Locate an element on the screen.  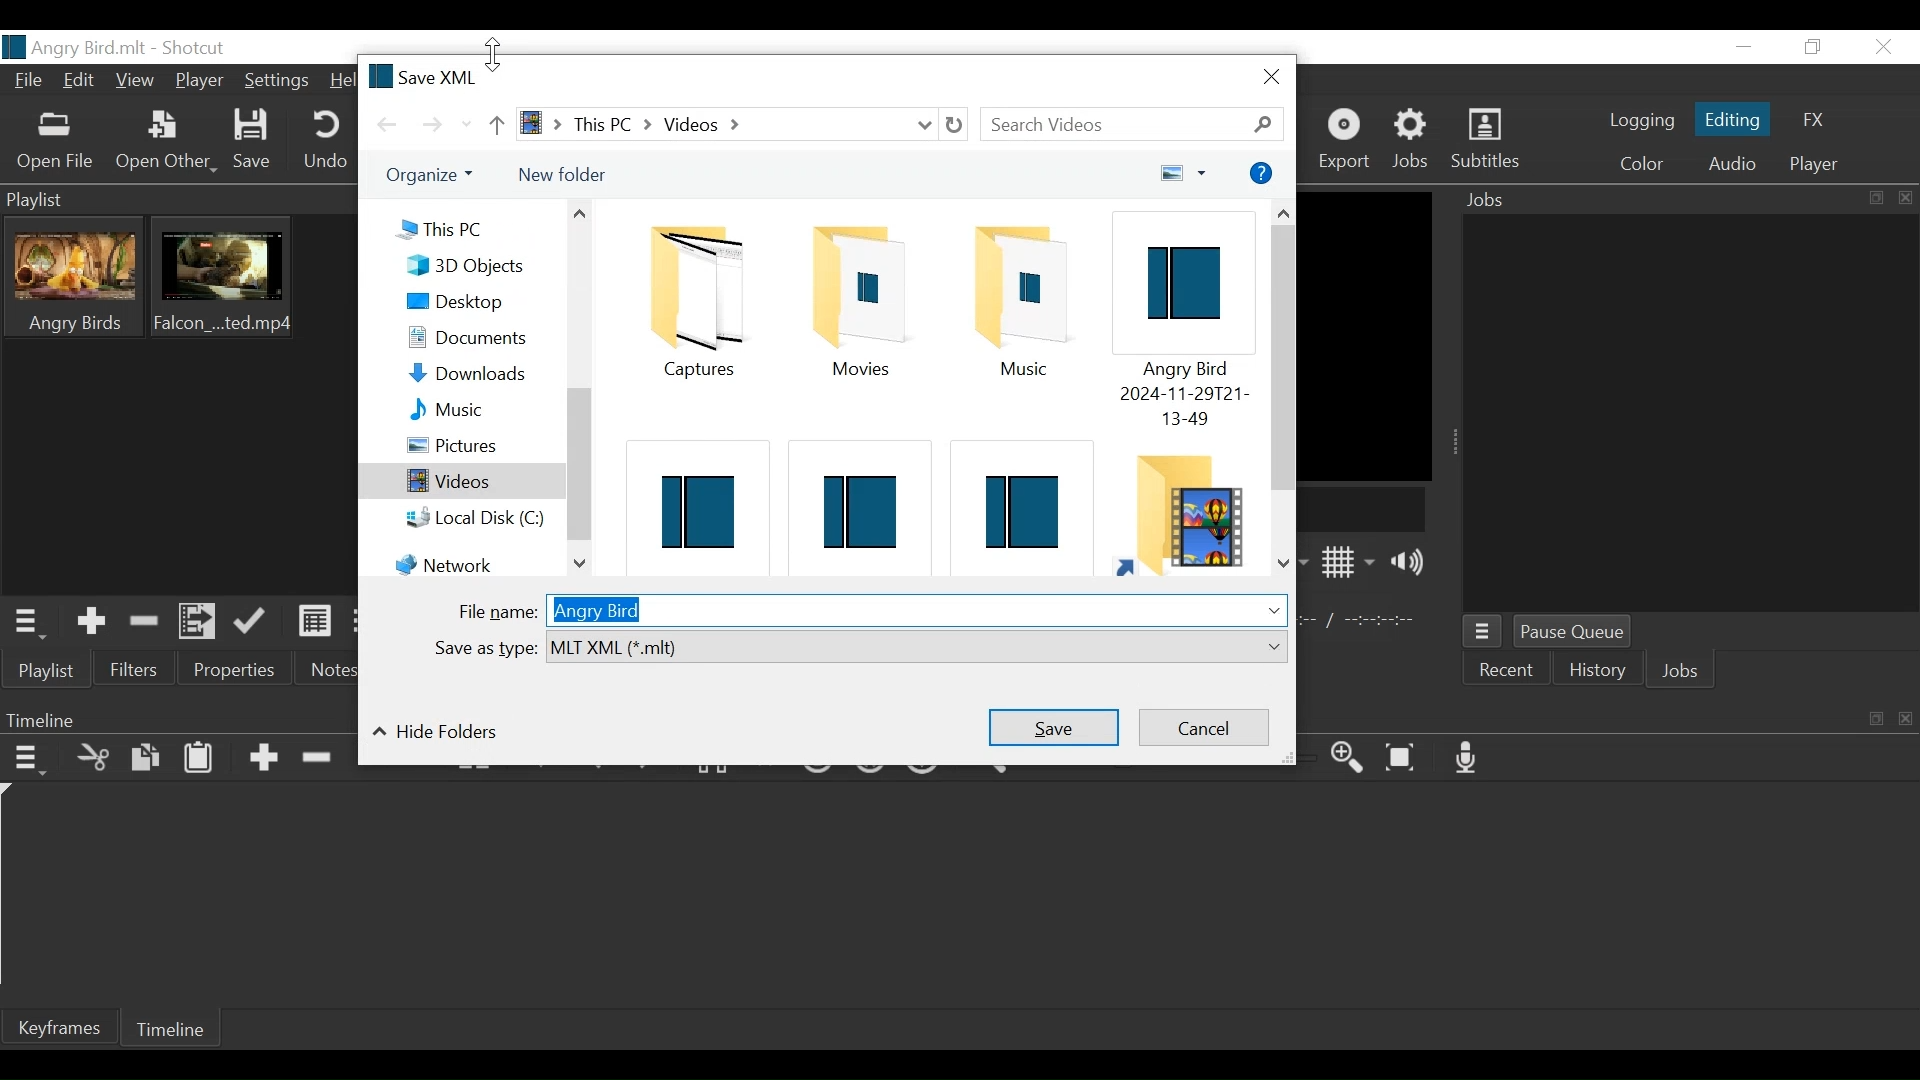
File name is located at coordinates (499, 613).